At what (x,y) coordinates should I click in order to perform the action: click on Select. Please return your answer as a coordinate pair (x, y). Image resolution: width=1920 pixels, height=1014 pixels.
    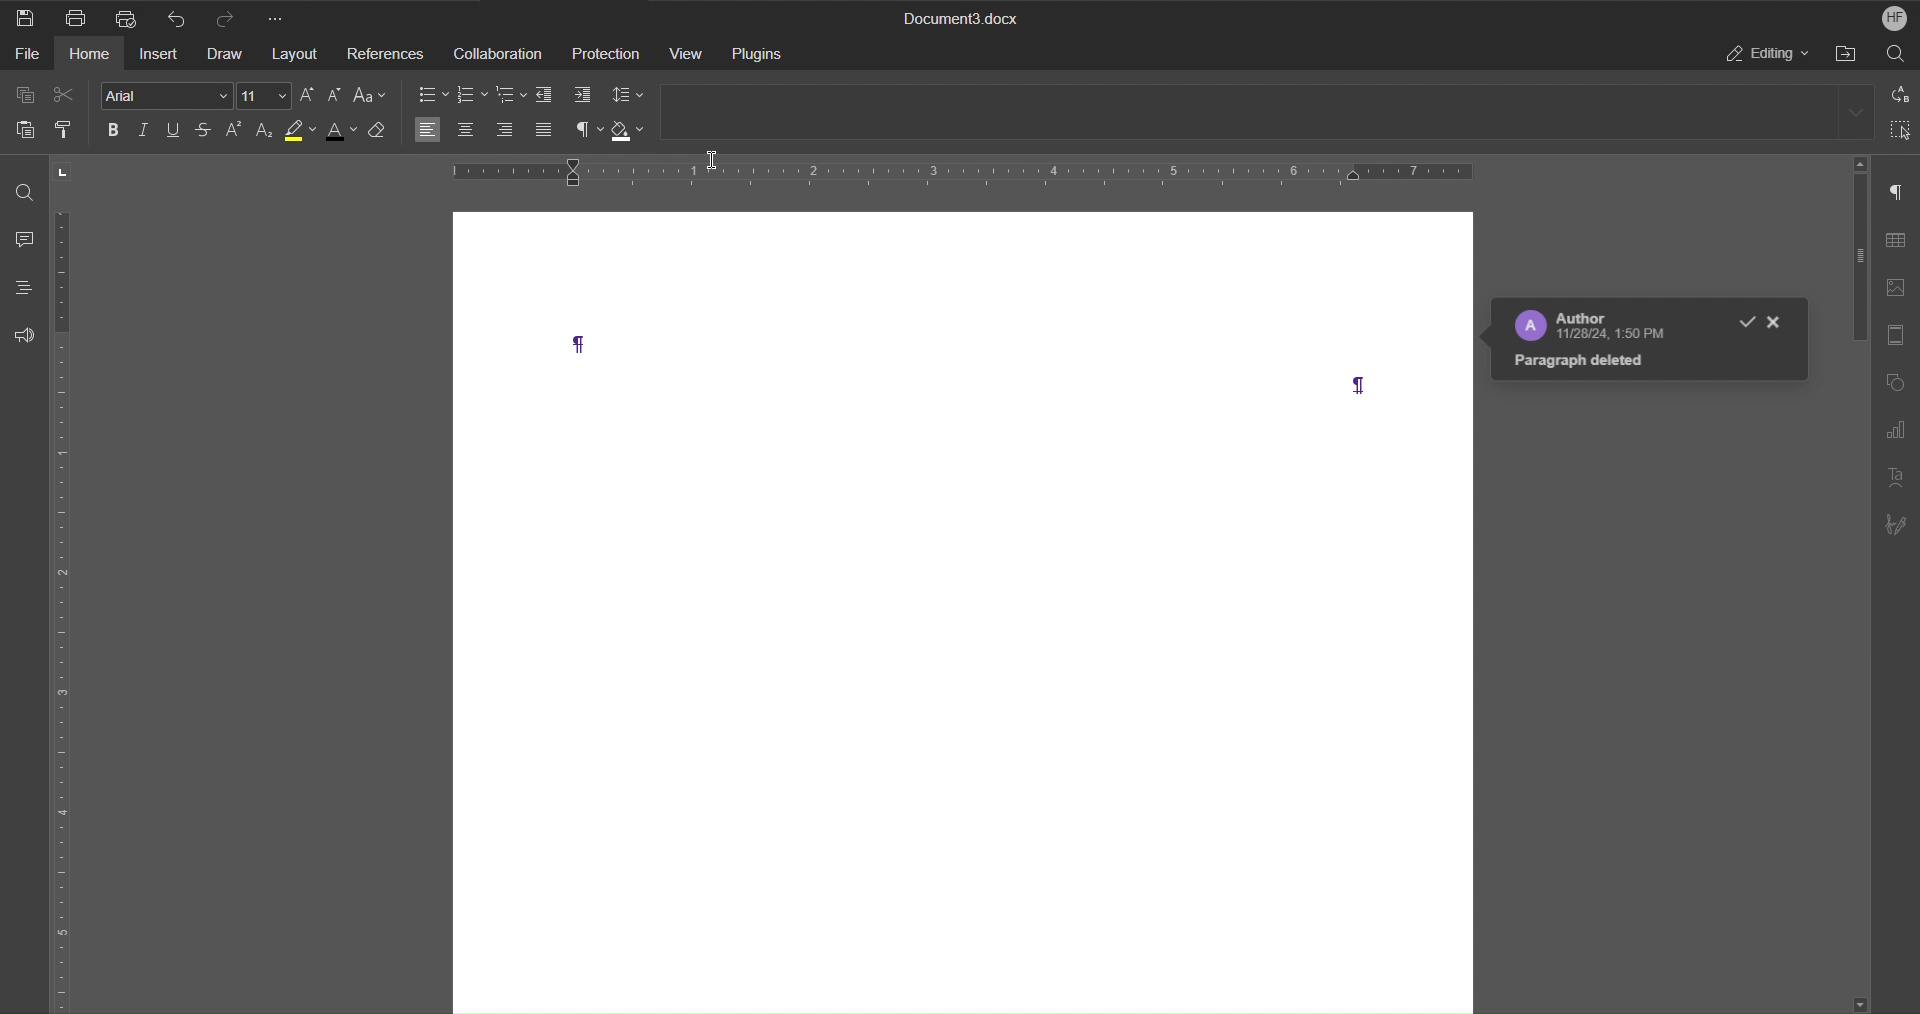
    Looking at the image, I should click on (1900, 132).